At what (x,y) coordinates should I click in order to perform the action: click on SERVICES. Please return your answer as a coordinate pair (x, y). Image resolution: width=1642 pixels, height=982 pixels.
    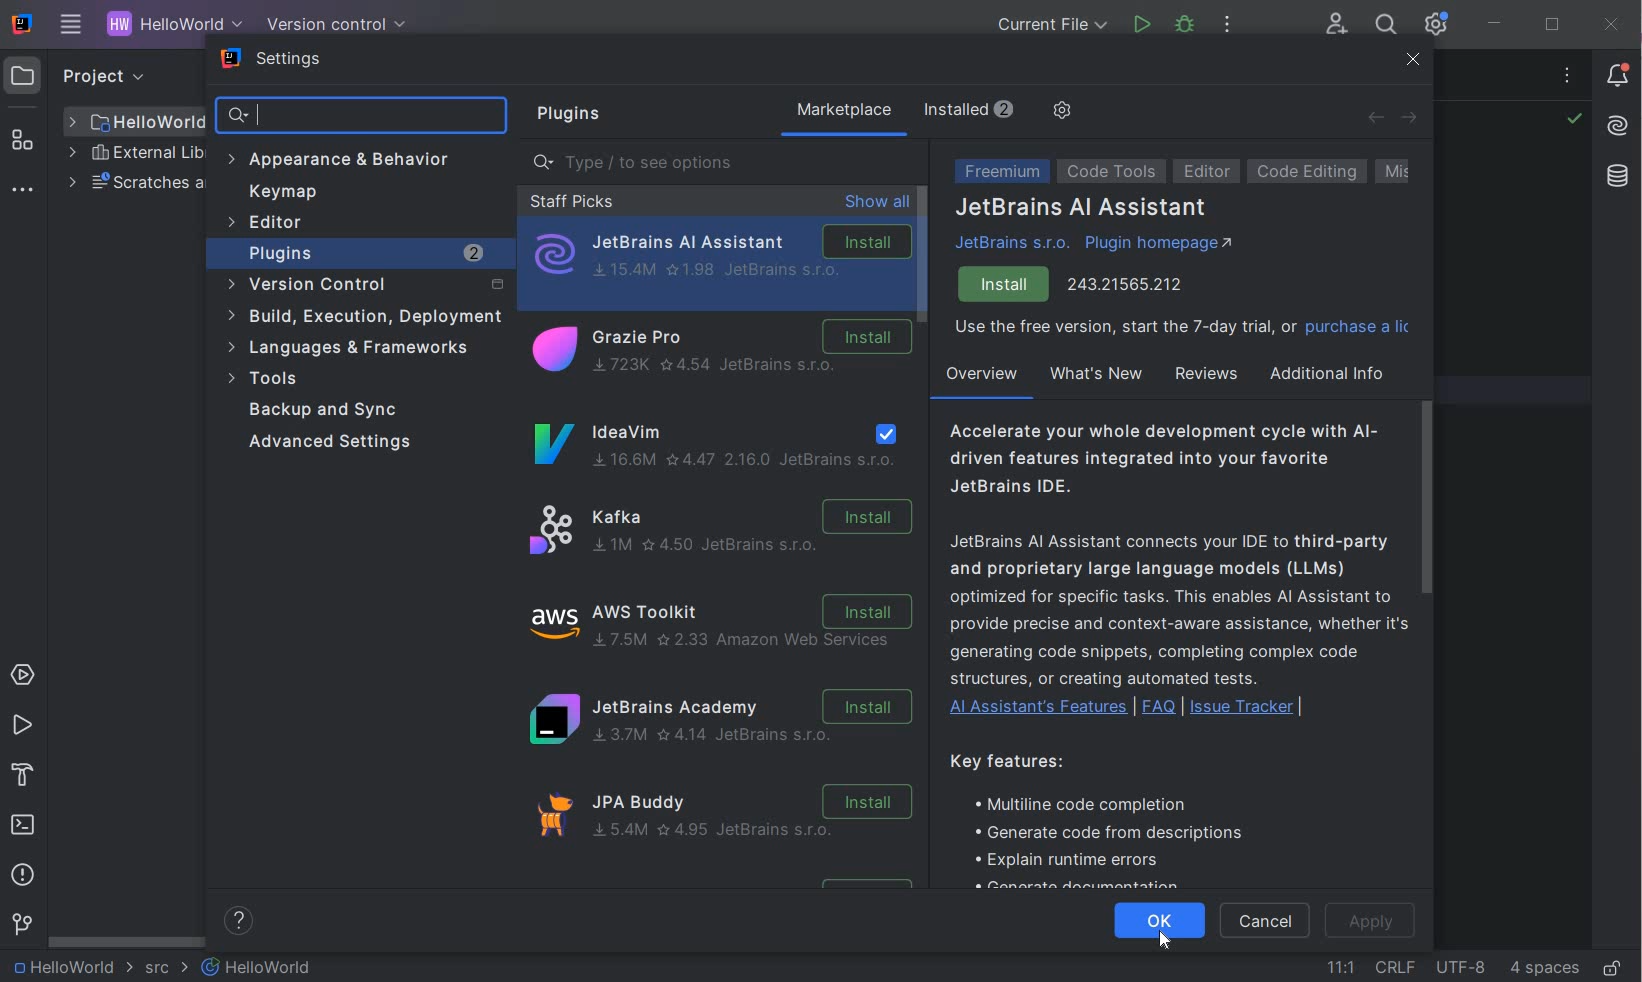
    Looking at the image, I should click on (23, 676).